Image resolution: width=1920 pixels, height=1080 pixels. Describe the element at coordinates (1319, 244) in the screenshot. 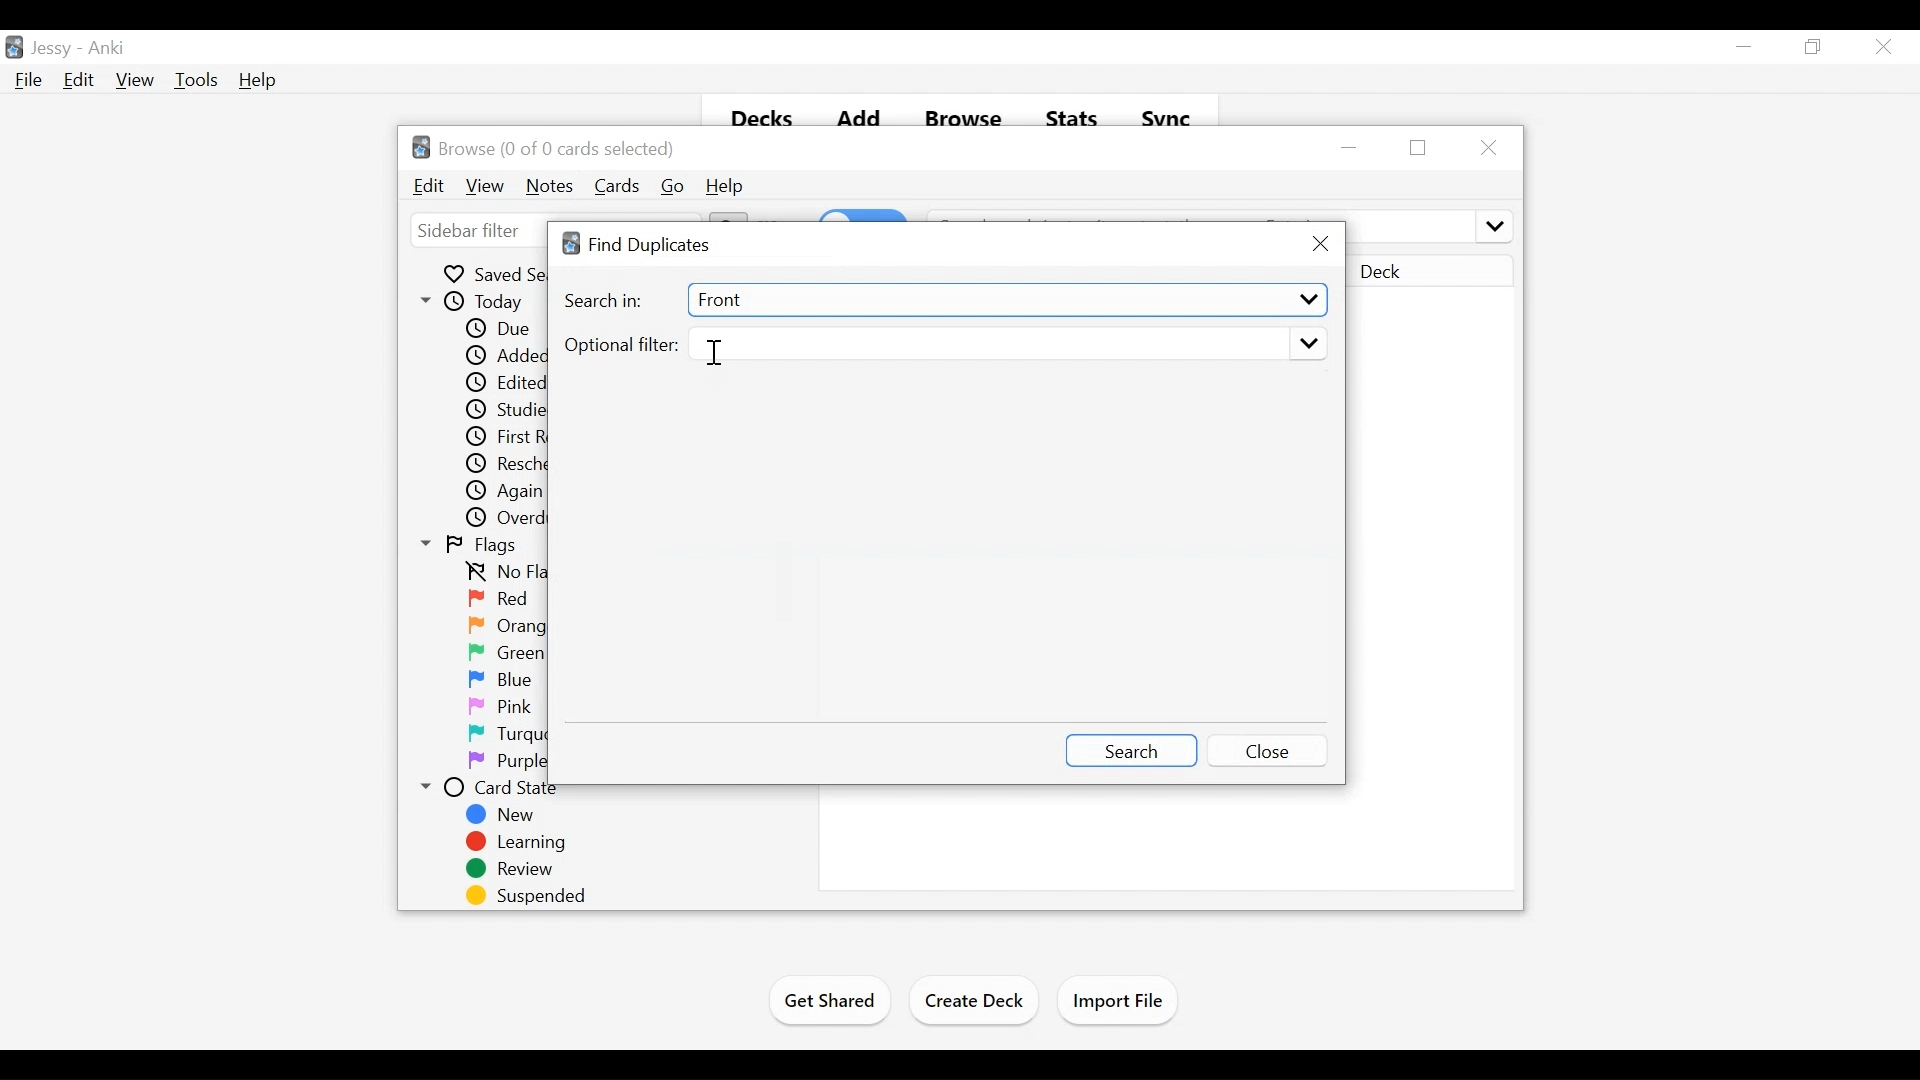

I see `Close` at that location.